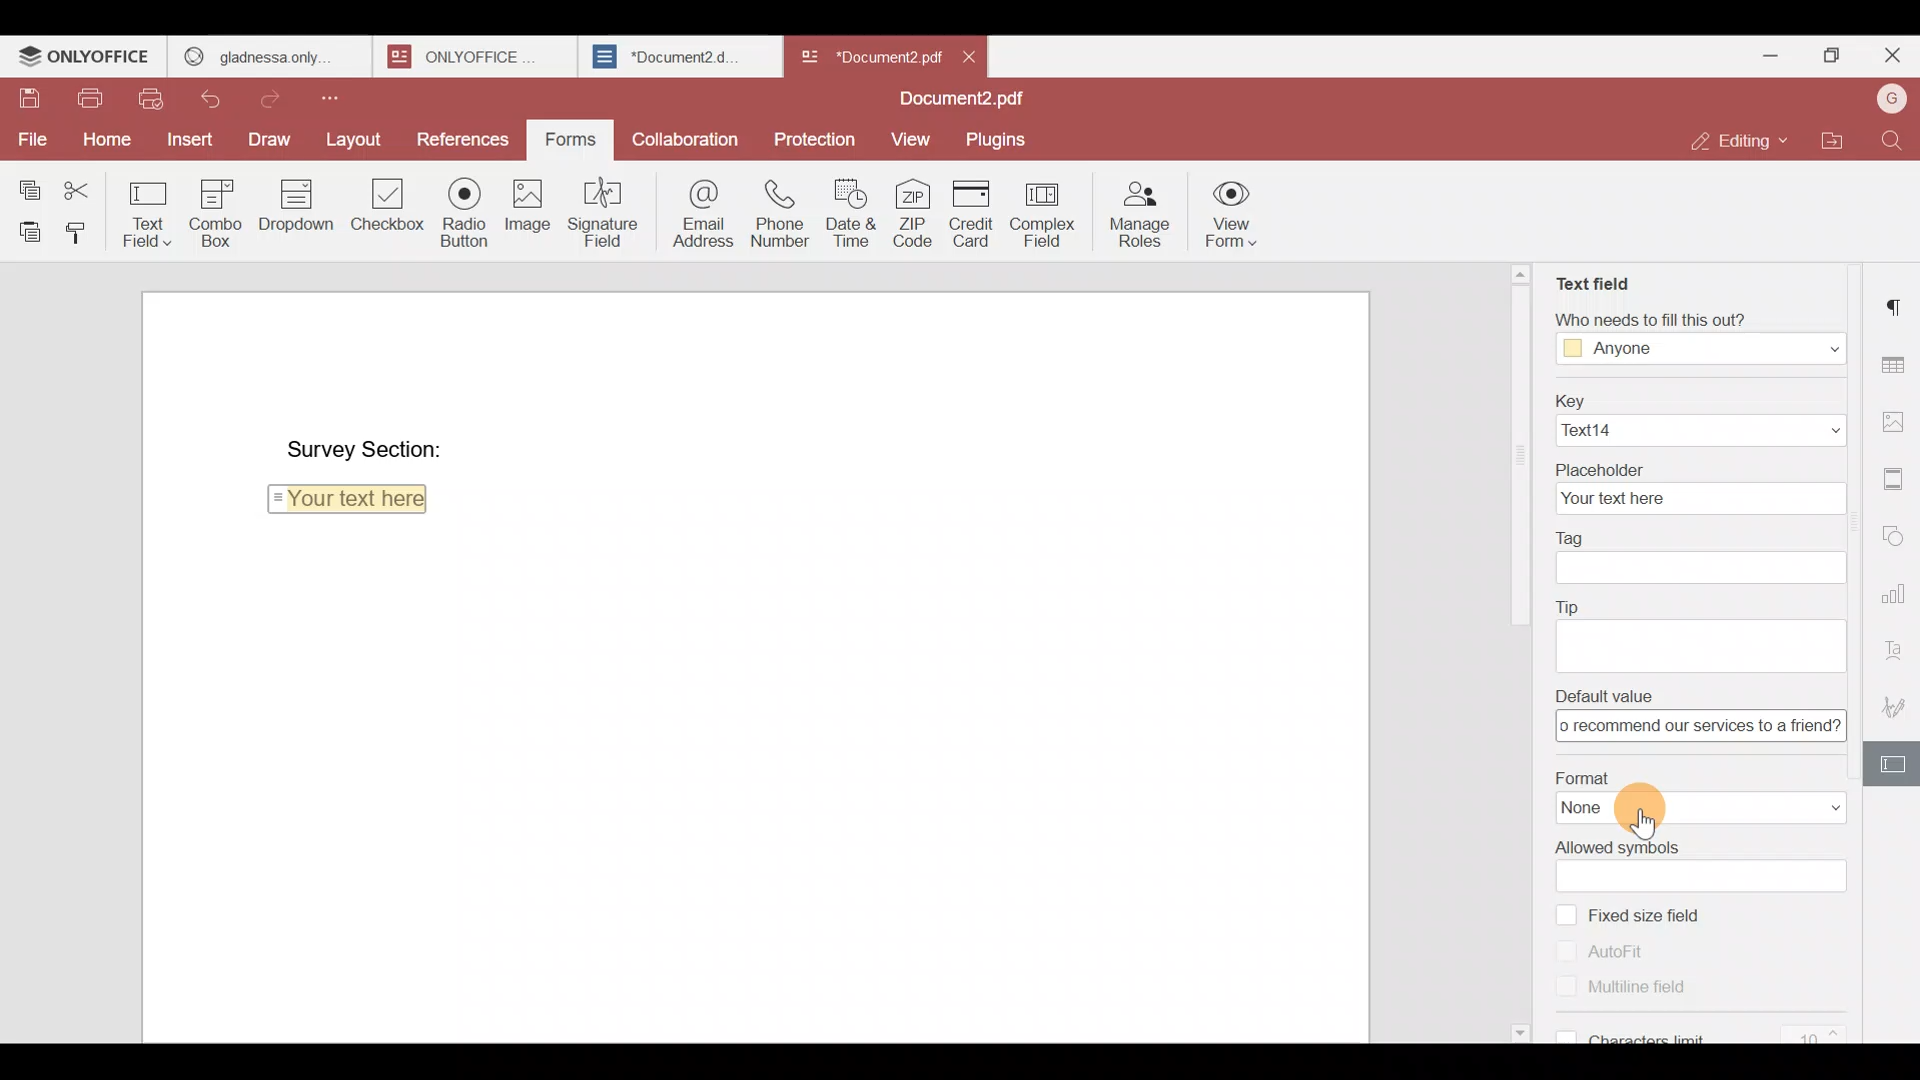  What do you see at coordinates (1695, 497) in the screenshot?
I see `your text here` at bounding box center [1695, 497].